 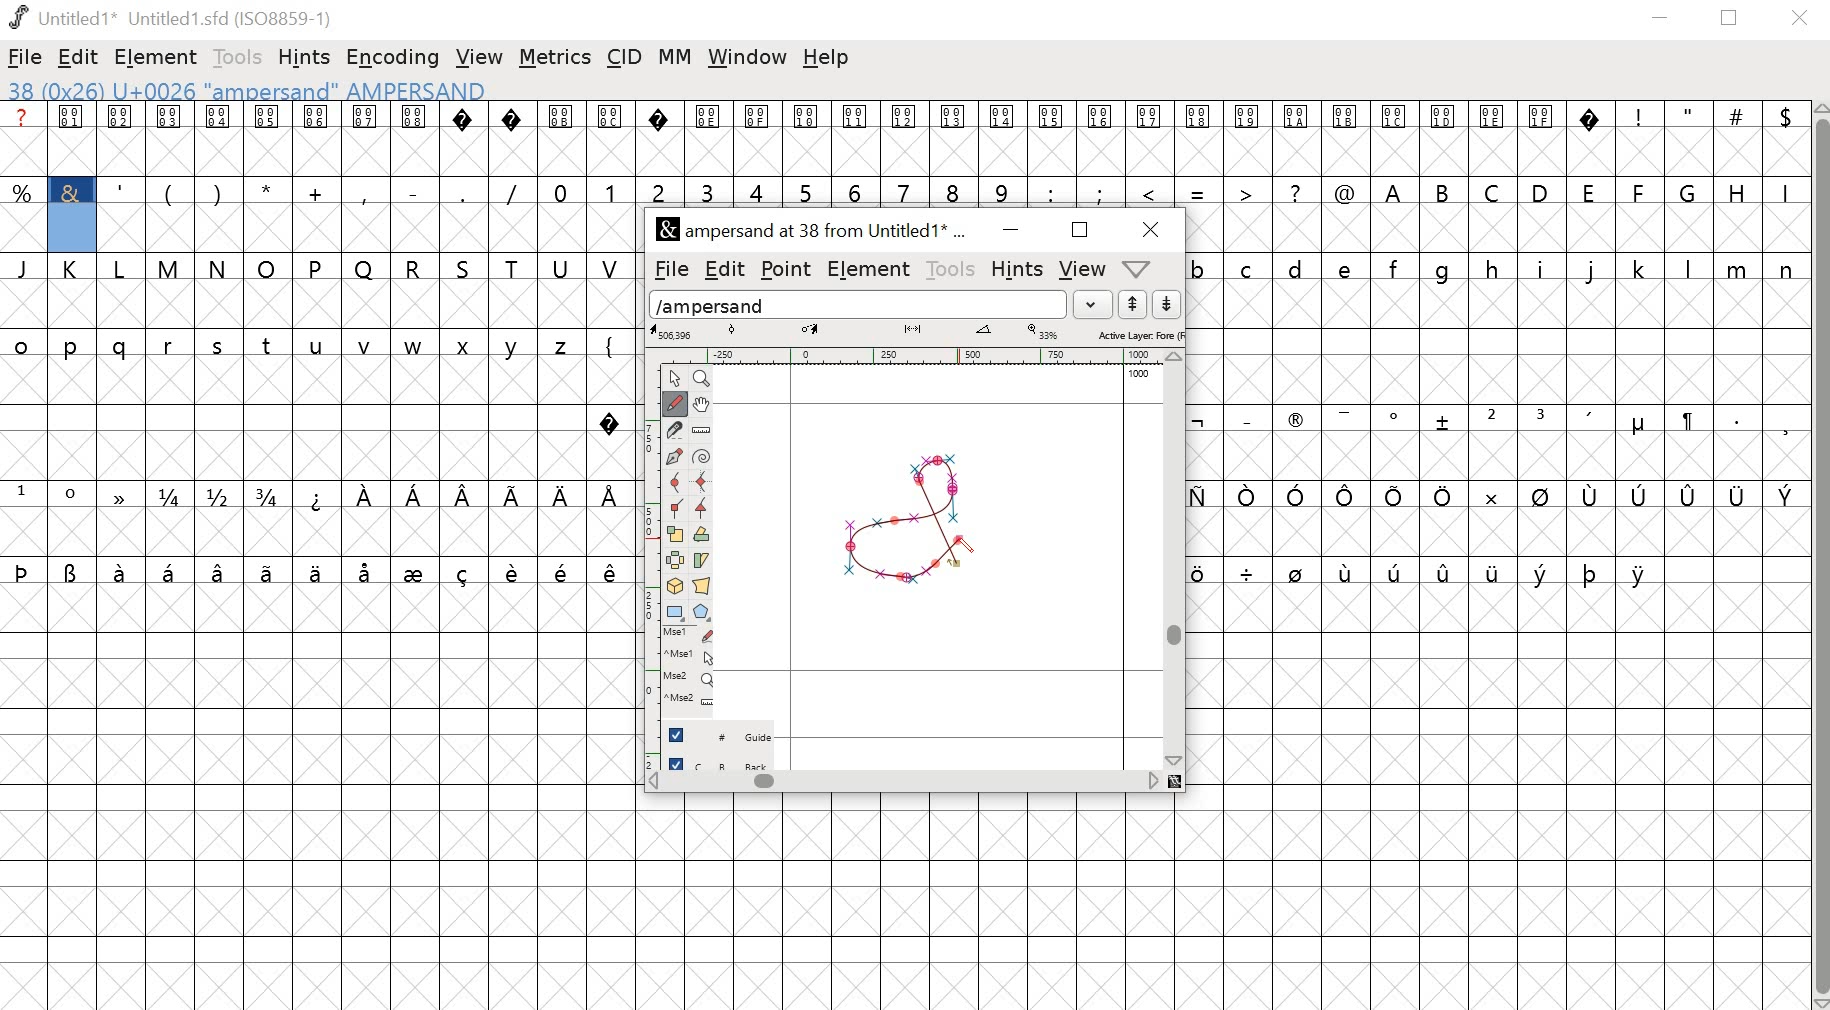 I want to click on angle between points, so click(x=984, y=333).